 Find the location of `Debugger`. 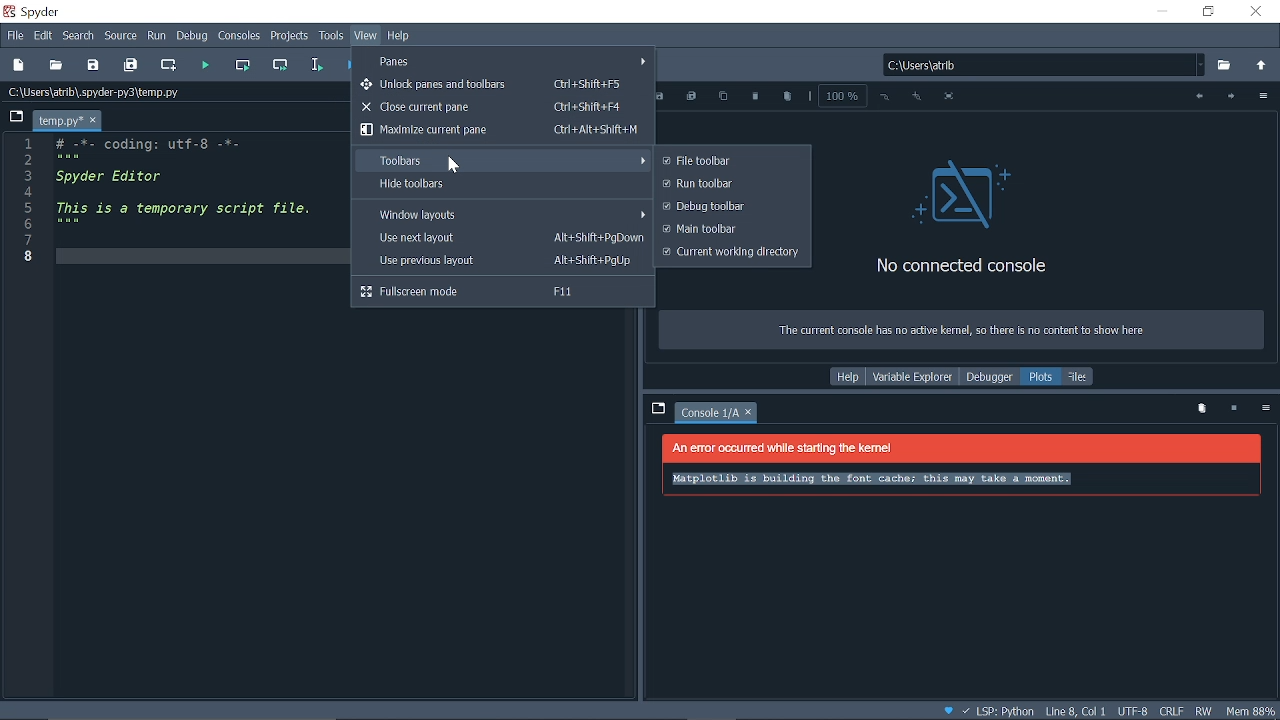

Debugger is located at coordinates (988, 377).